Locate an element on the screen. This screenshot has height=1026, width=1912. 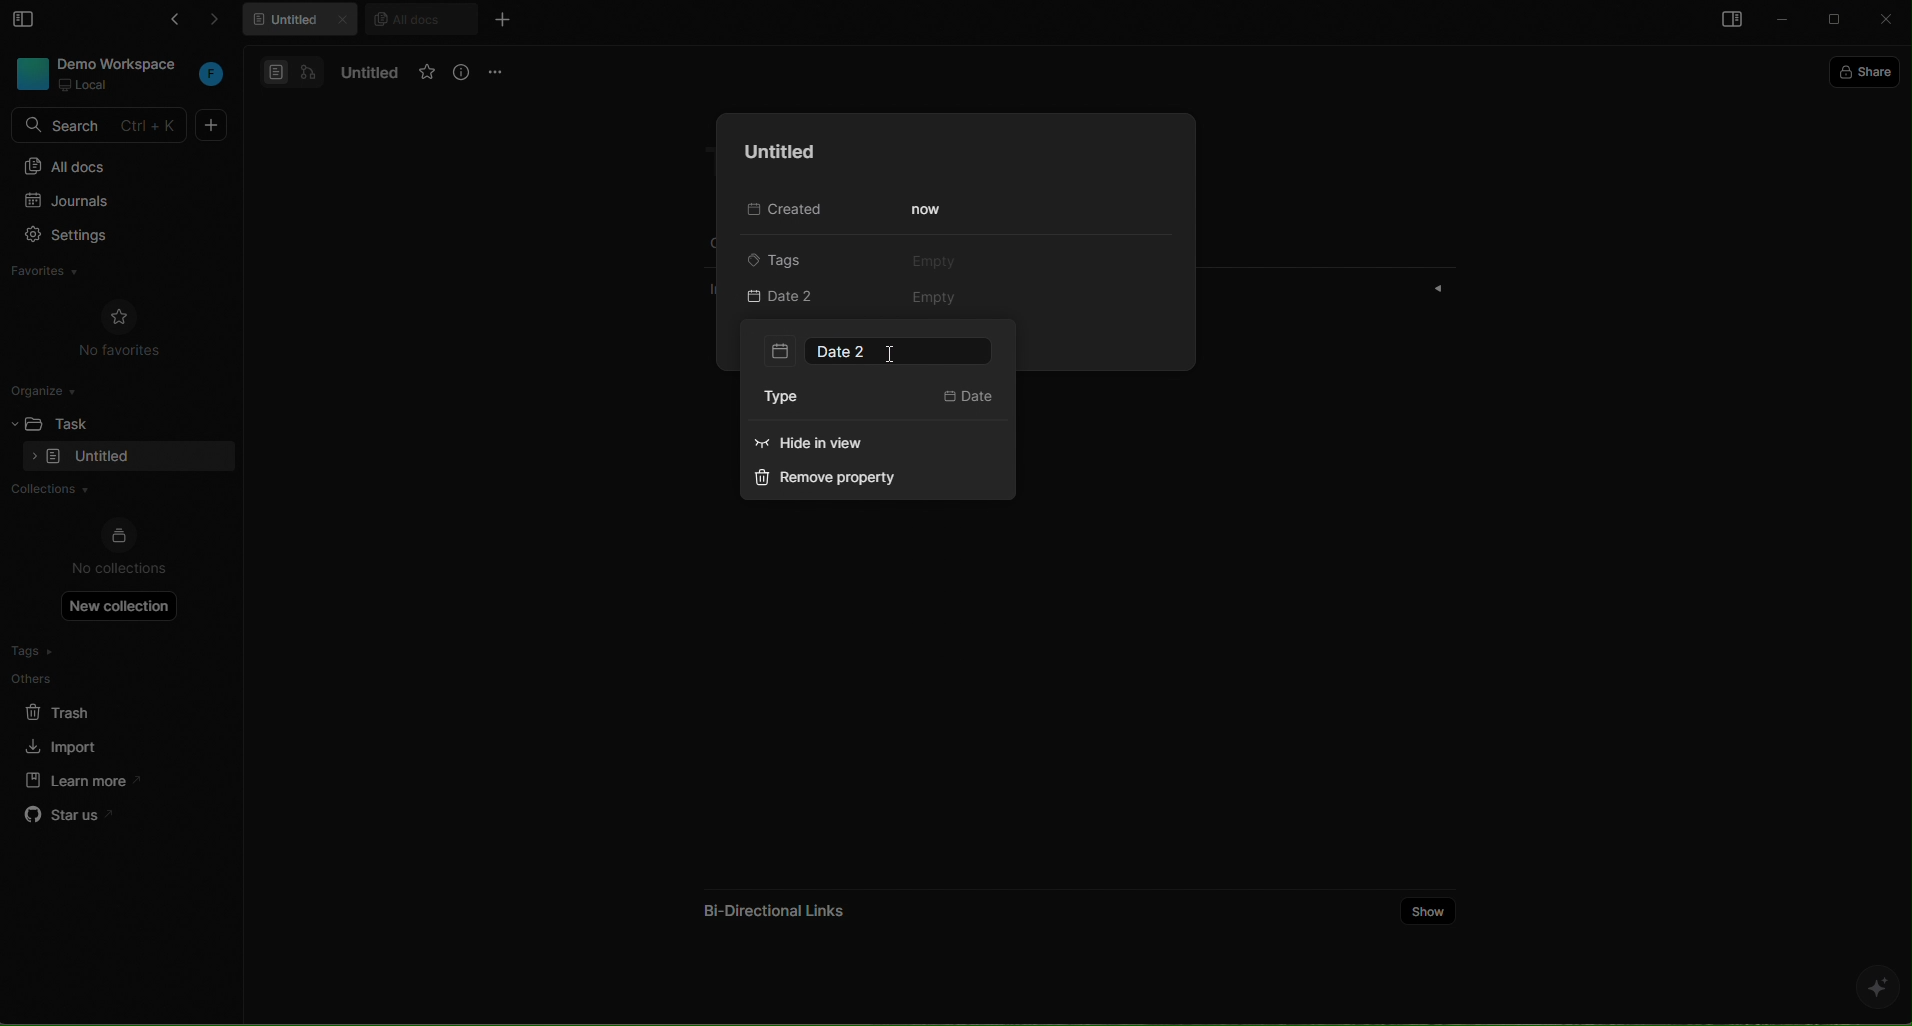
tags is located at coordinates (791, 258).